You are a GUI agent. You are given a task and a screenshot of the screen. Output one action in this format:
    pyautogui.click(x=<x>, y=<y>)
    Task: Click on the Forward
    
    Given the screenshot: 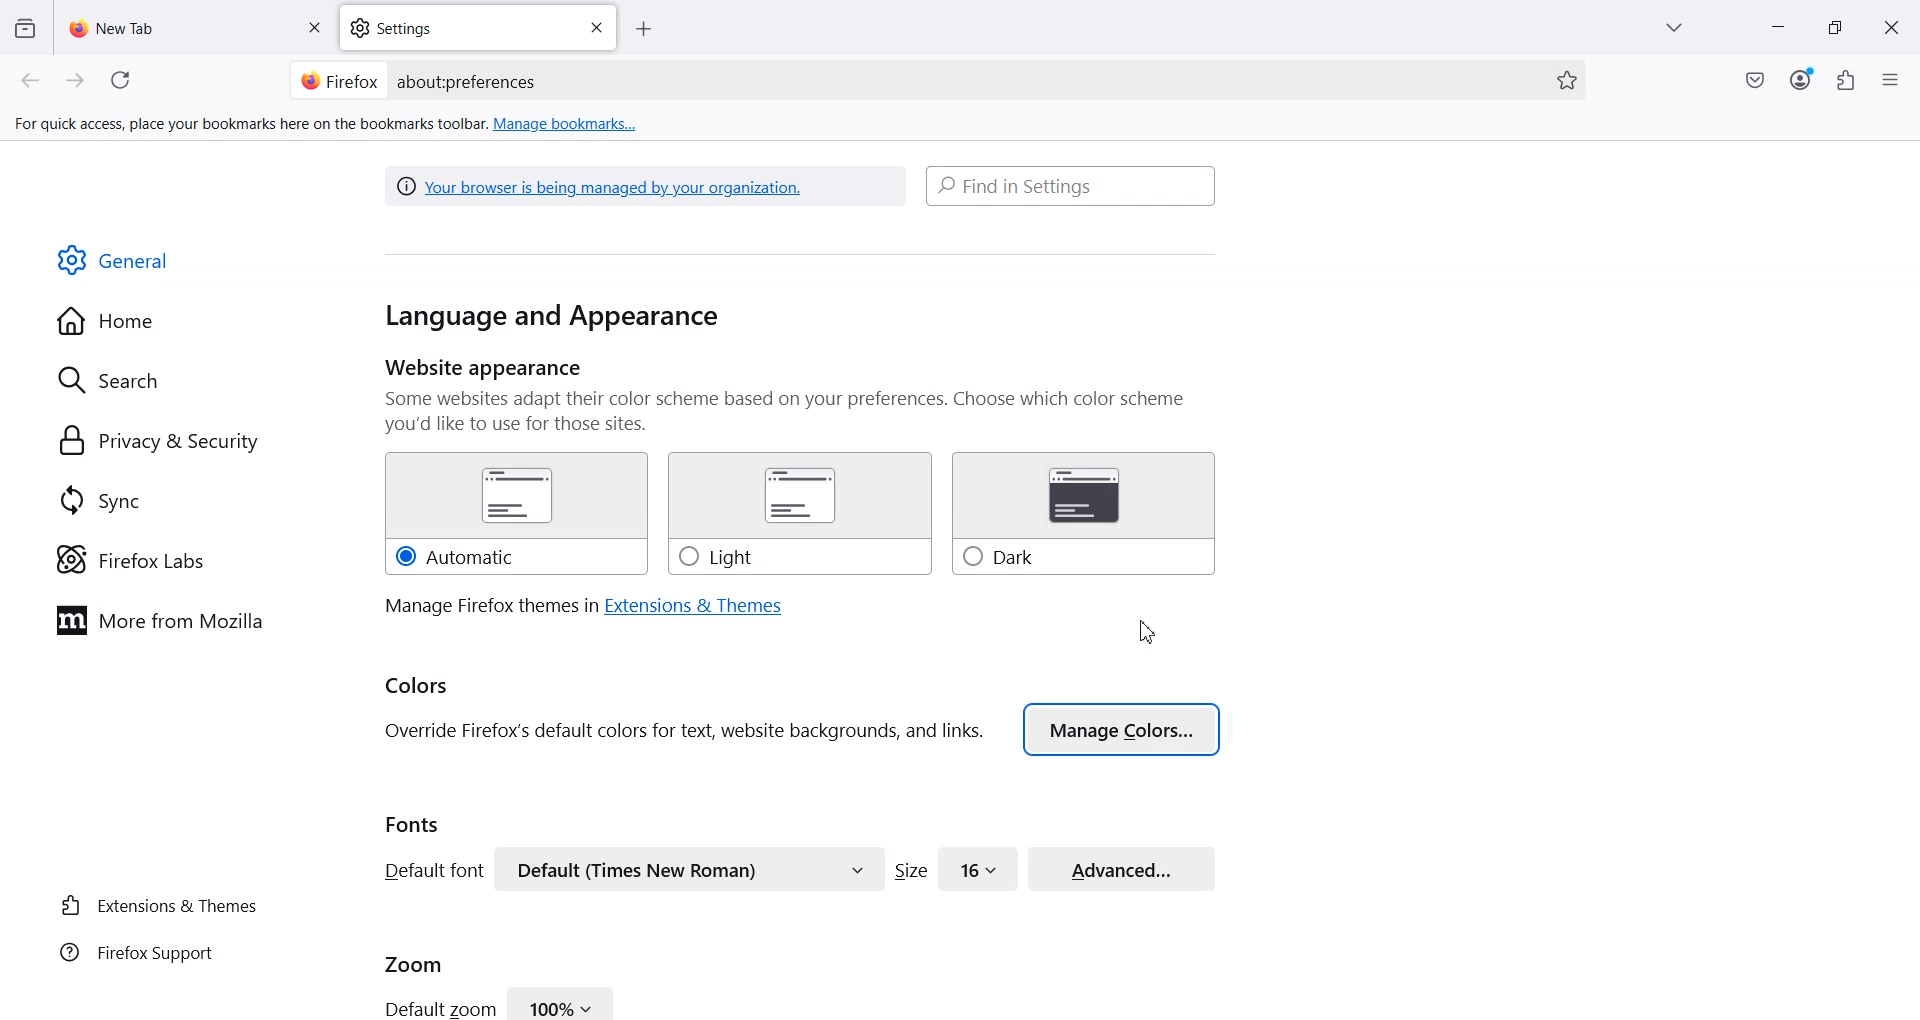 What is the action you would take?
    pyautogui.click(x=76, y=81)
    